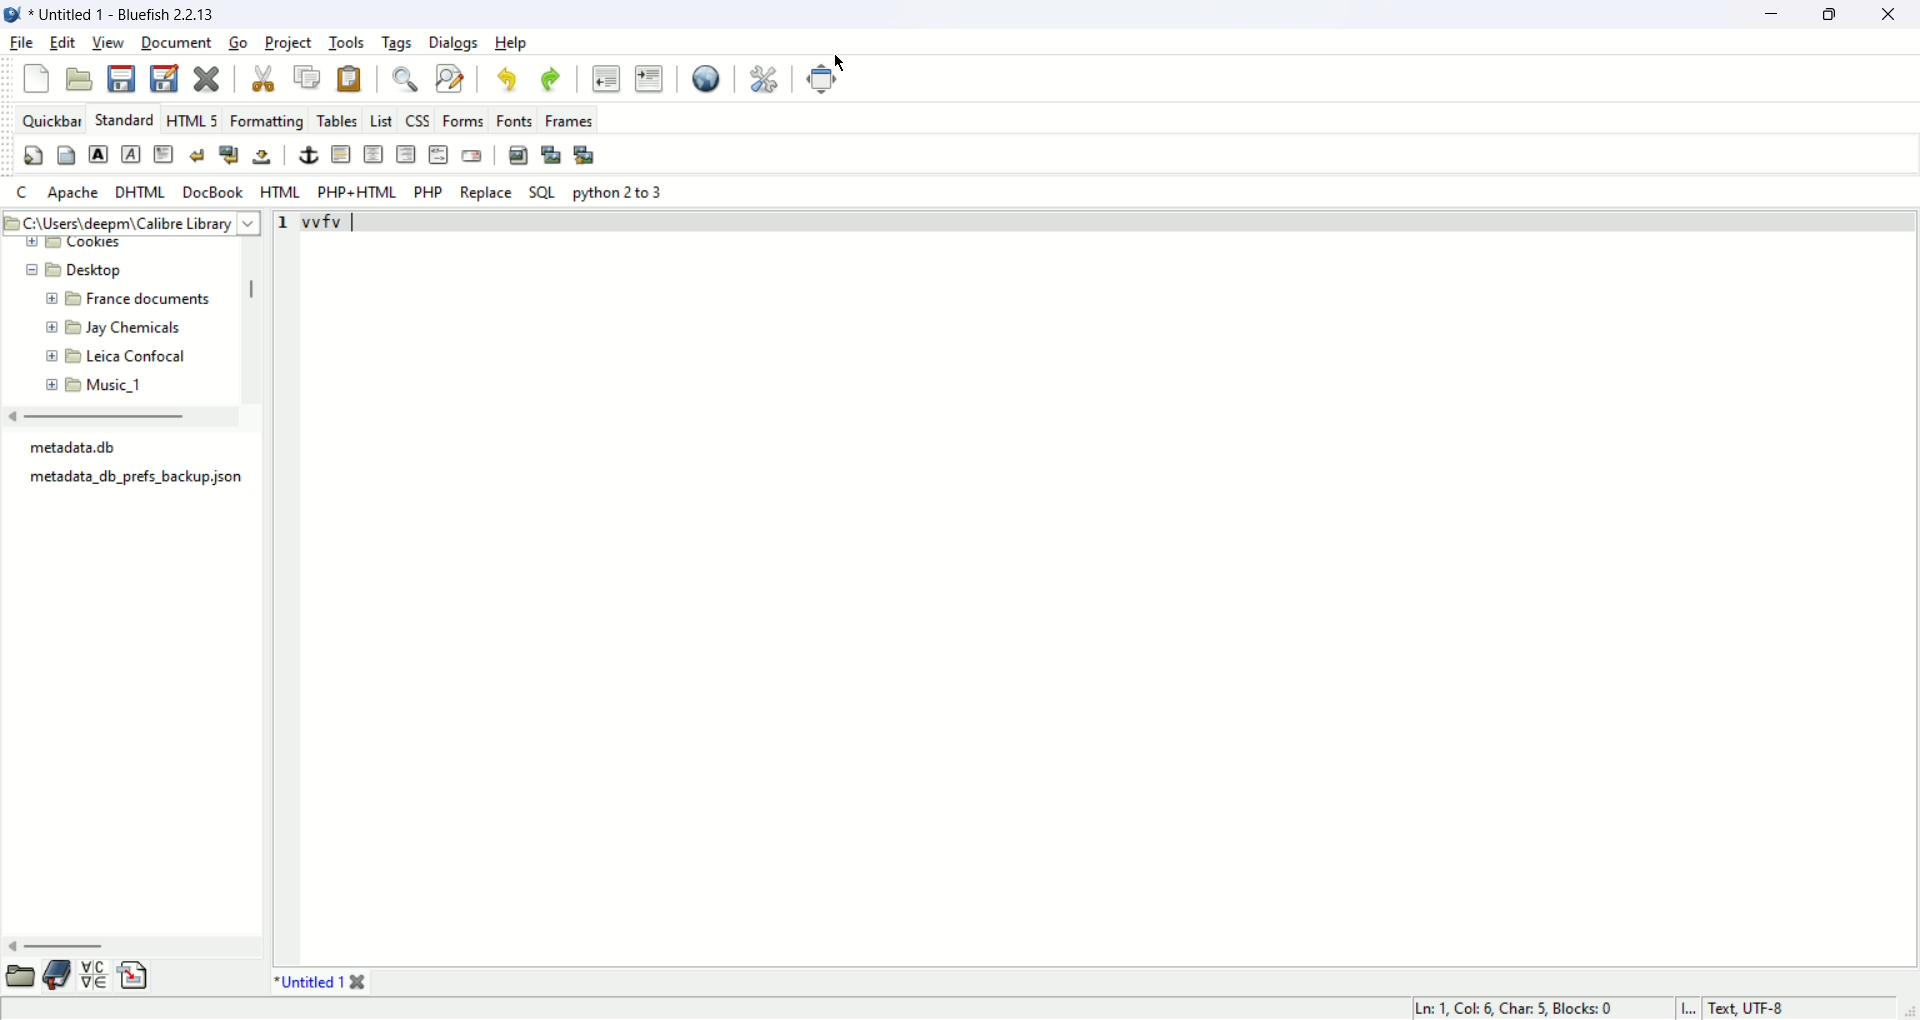 This screenshot has height=1020, width=1920. I want to click on PHP, so click(428, 191).